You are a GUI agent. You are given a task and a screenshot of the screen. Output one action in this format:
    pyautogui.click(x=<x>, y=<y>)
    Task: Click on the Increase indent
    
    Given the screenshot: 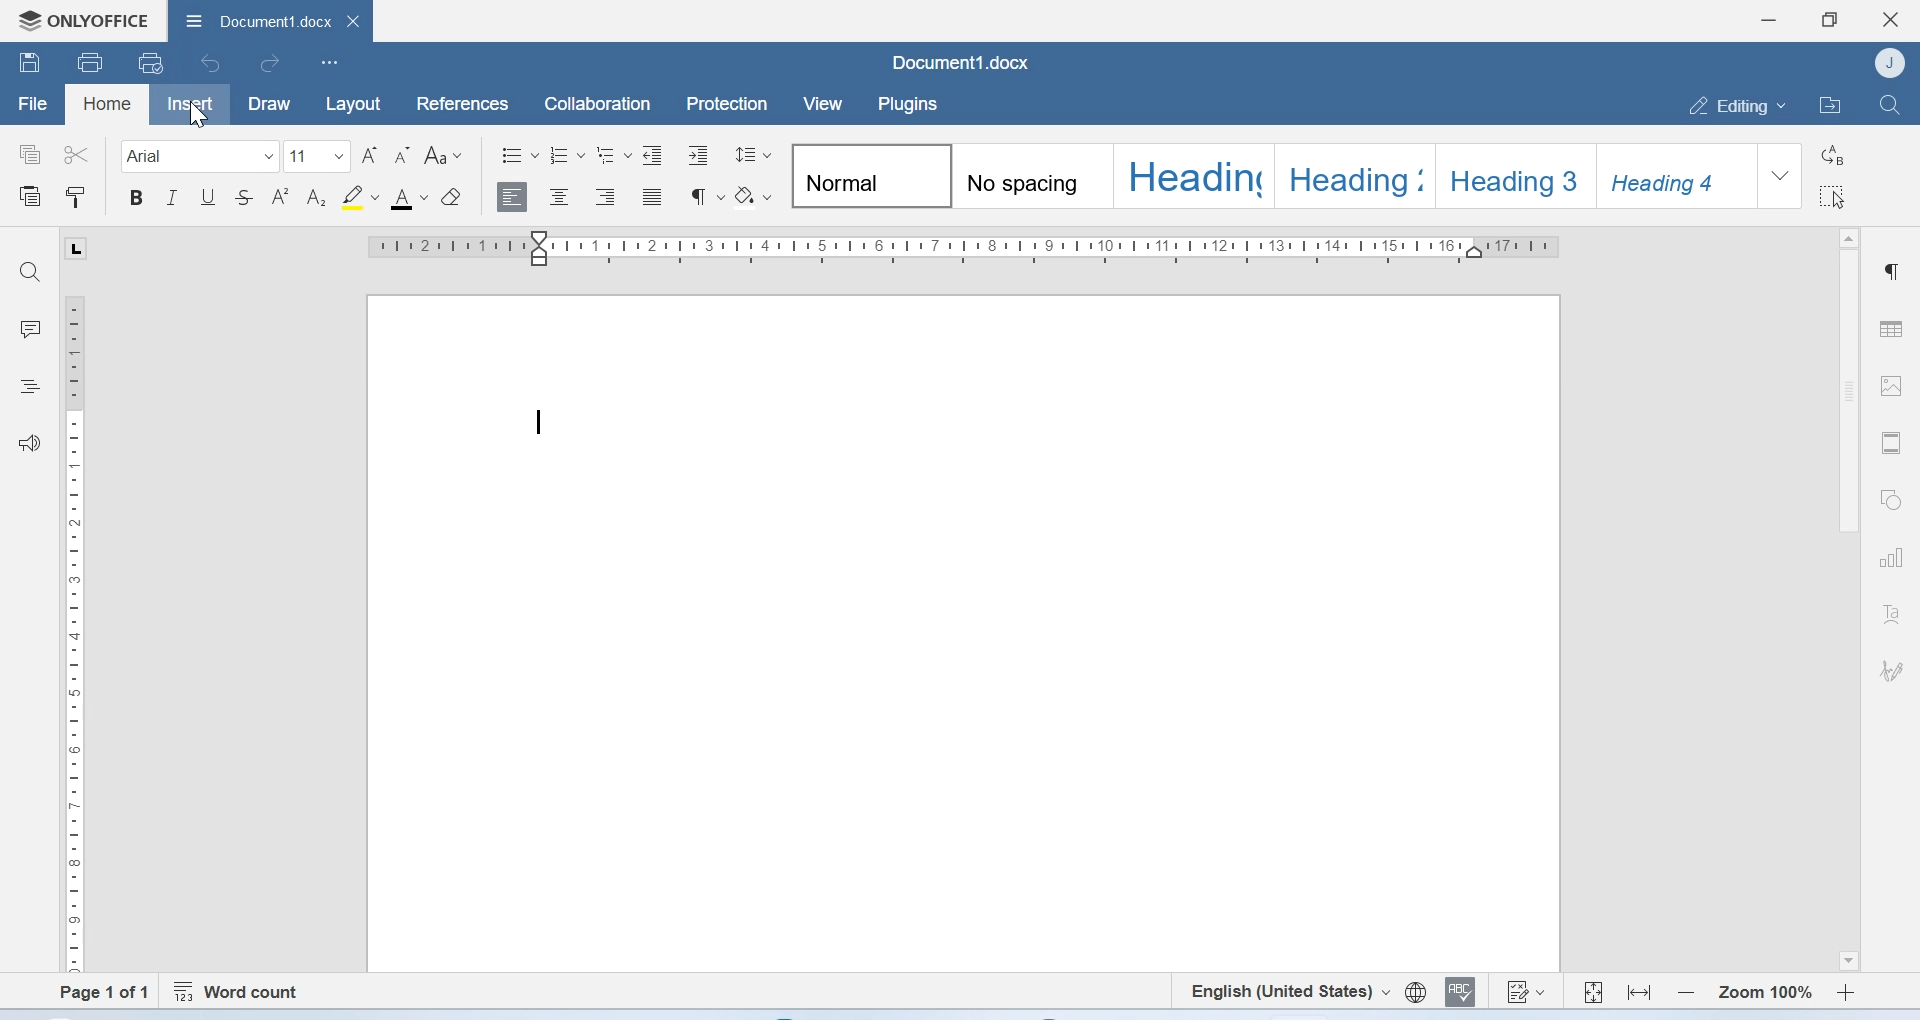 What is the action you would take?
    pyautogui.click(x=699, y=156)
    